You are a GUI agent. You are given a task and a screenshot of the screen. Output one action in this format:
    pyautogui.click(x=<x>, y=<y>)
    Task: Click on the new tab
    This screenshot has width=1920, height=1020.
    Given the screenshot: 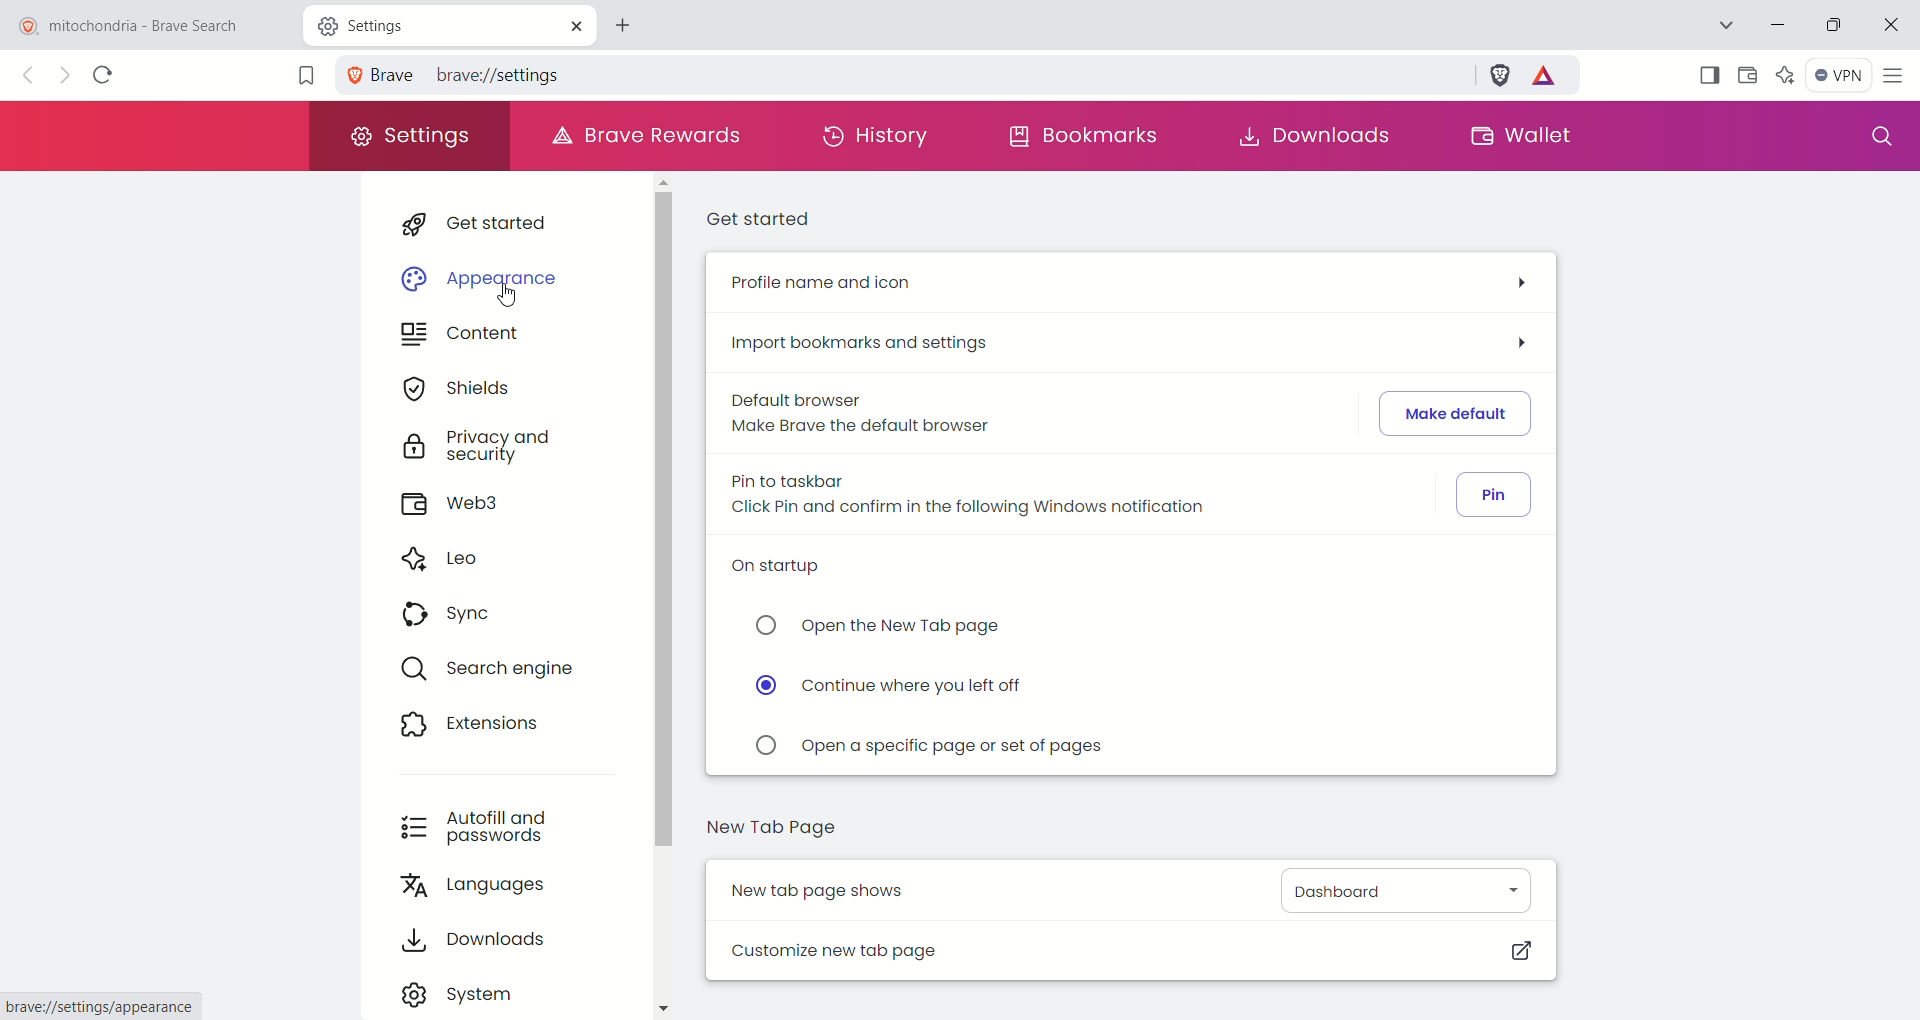 What is the action you would take?
    pyautogui.click(x=631, y=23)
    